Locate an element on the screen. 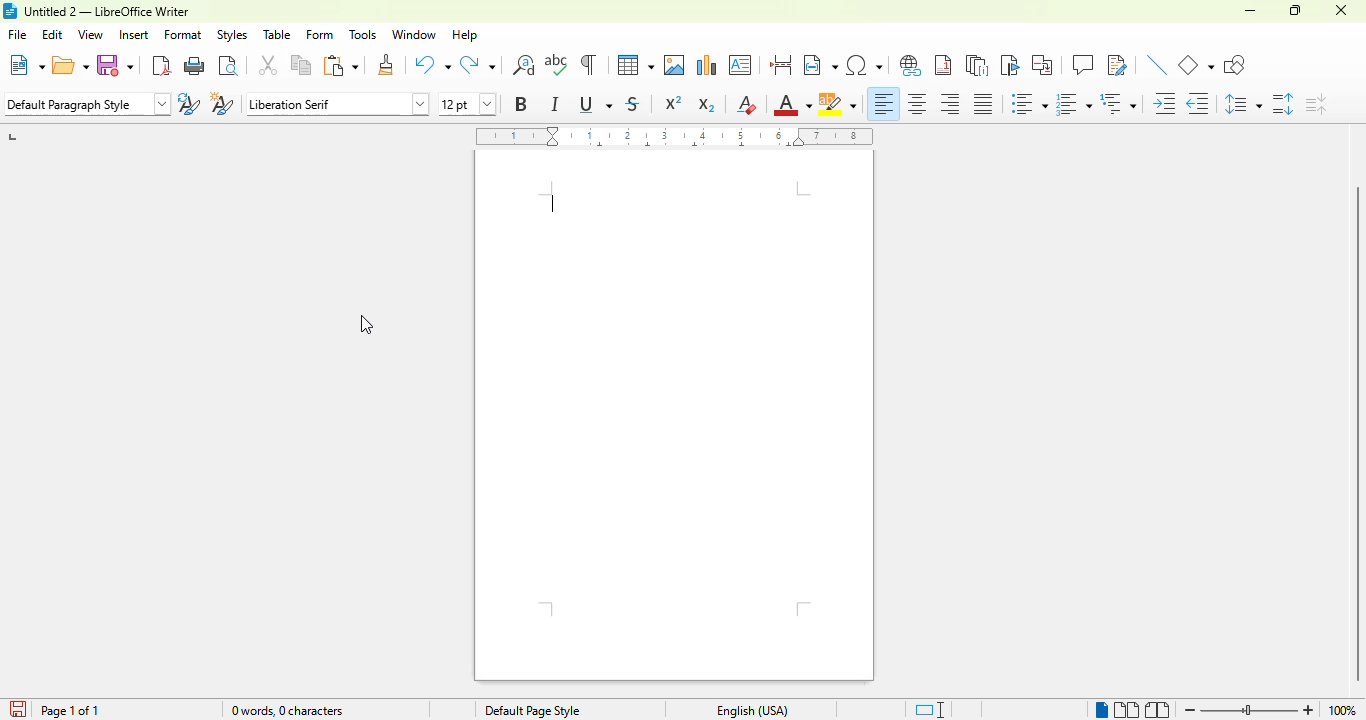 The width and height of the screenshot is (1366, 720). increase indent is located at coordinates (1165, 104).